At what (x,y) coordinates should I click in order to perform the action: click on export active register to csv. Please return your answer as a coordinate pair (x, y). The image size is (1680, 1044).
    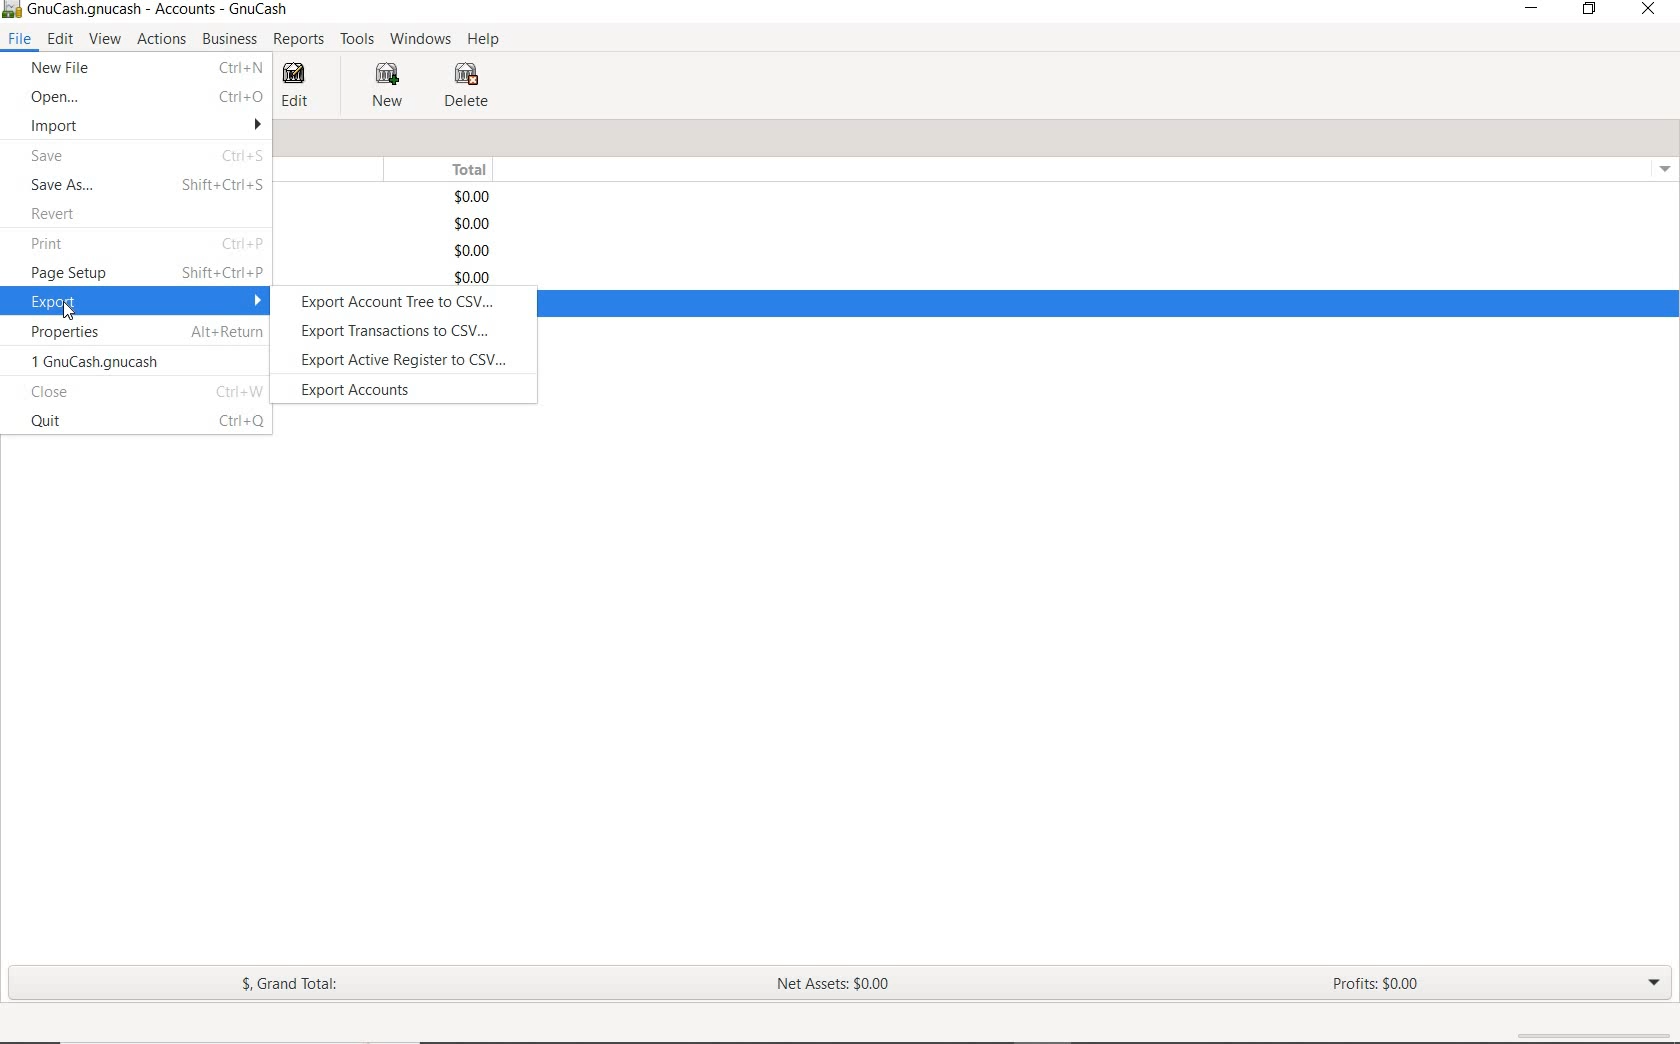
    Looking at the image, I should click on (403, 361).